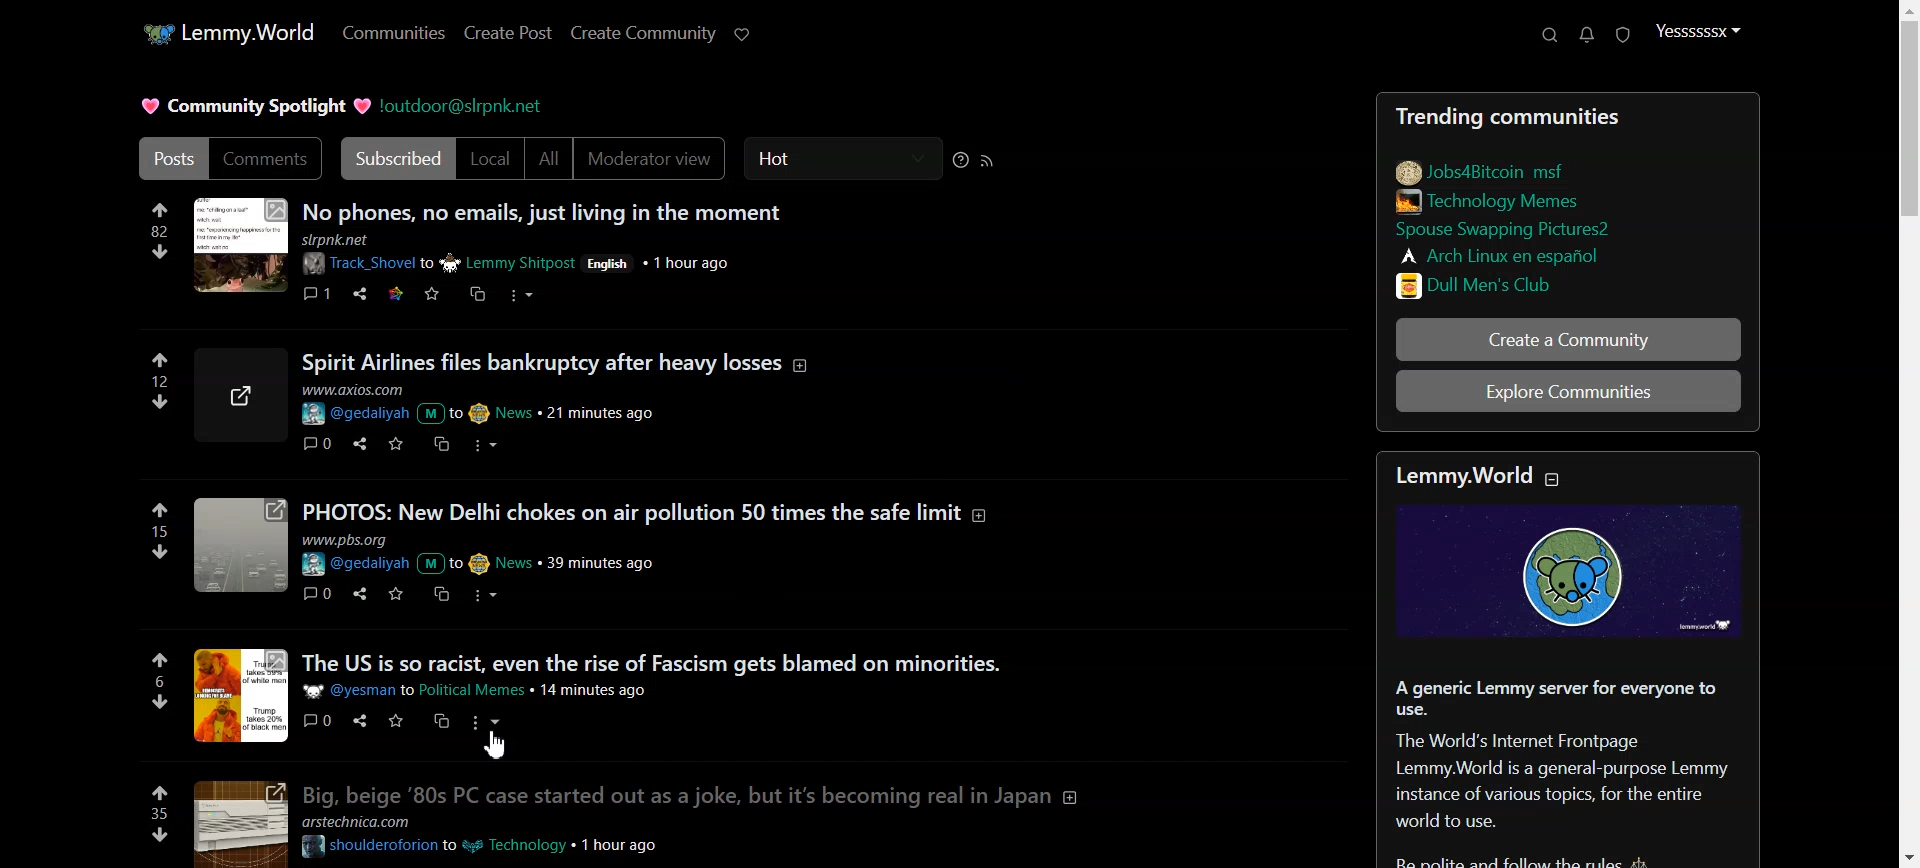  Describe the element at coordinates (225, 31) in the screenshot. I see `Home page` at that location.